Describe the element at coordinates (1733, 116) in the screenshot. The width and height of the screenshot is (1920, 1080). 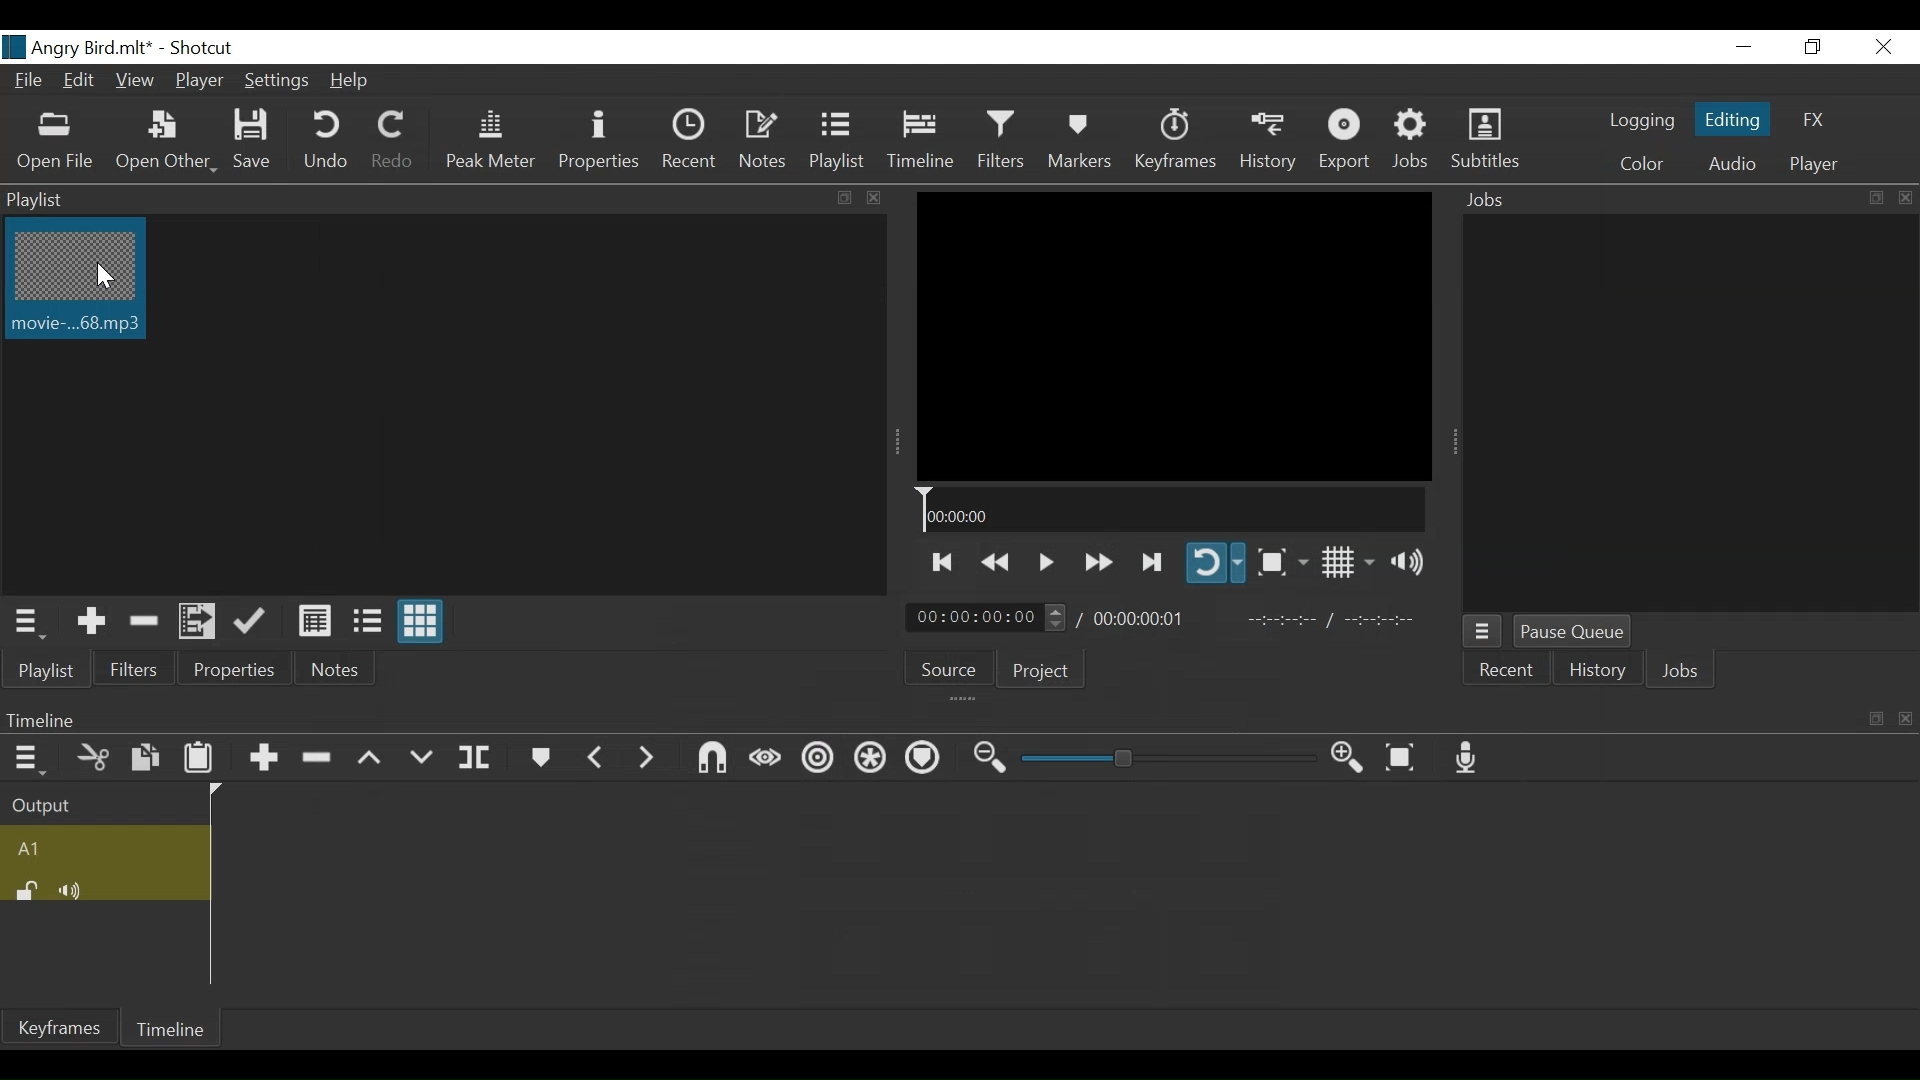
I see `Editing` at that location.